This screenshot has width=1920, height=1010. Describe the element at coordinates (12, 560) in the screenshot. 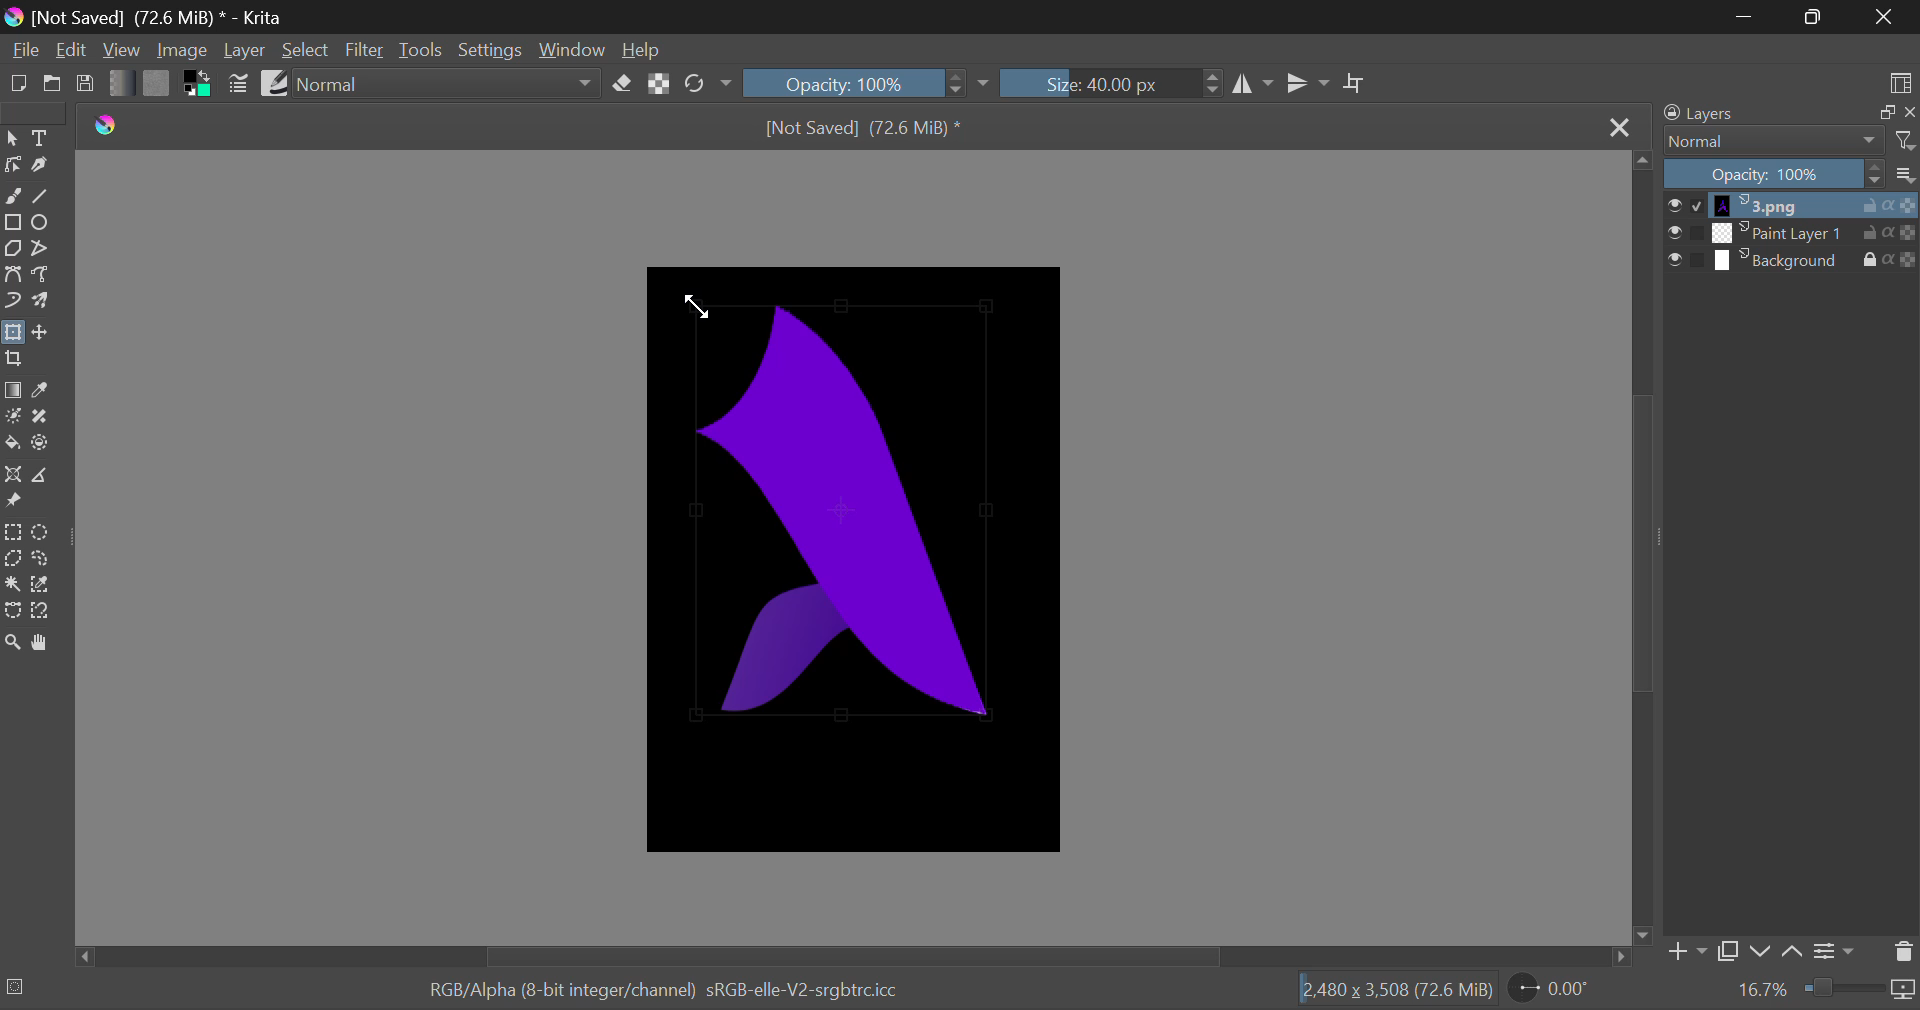

I see `Polygon Selection Tool` at that location.